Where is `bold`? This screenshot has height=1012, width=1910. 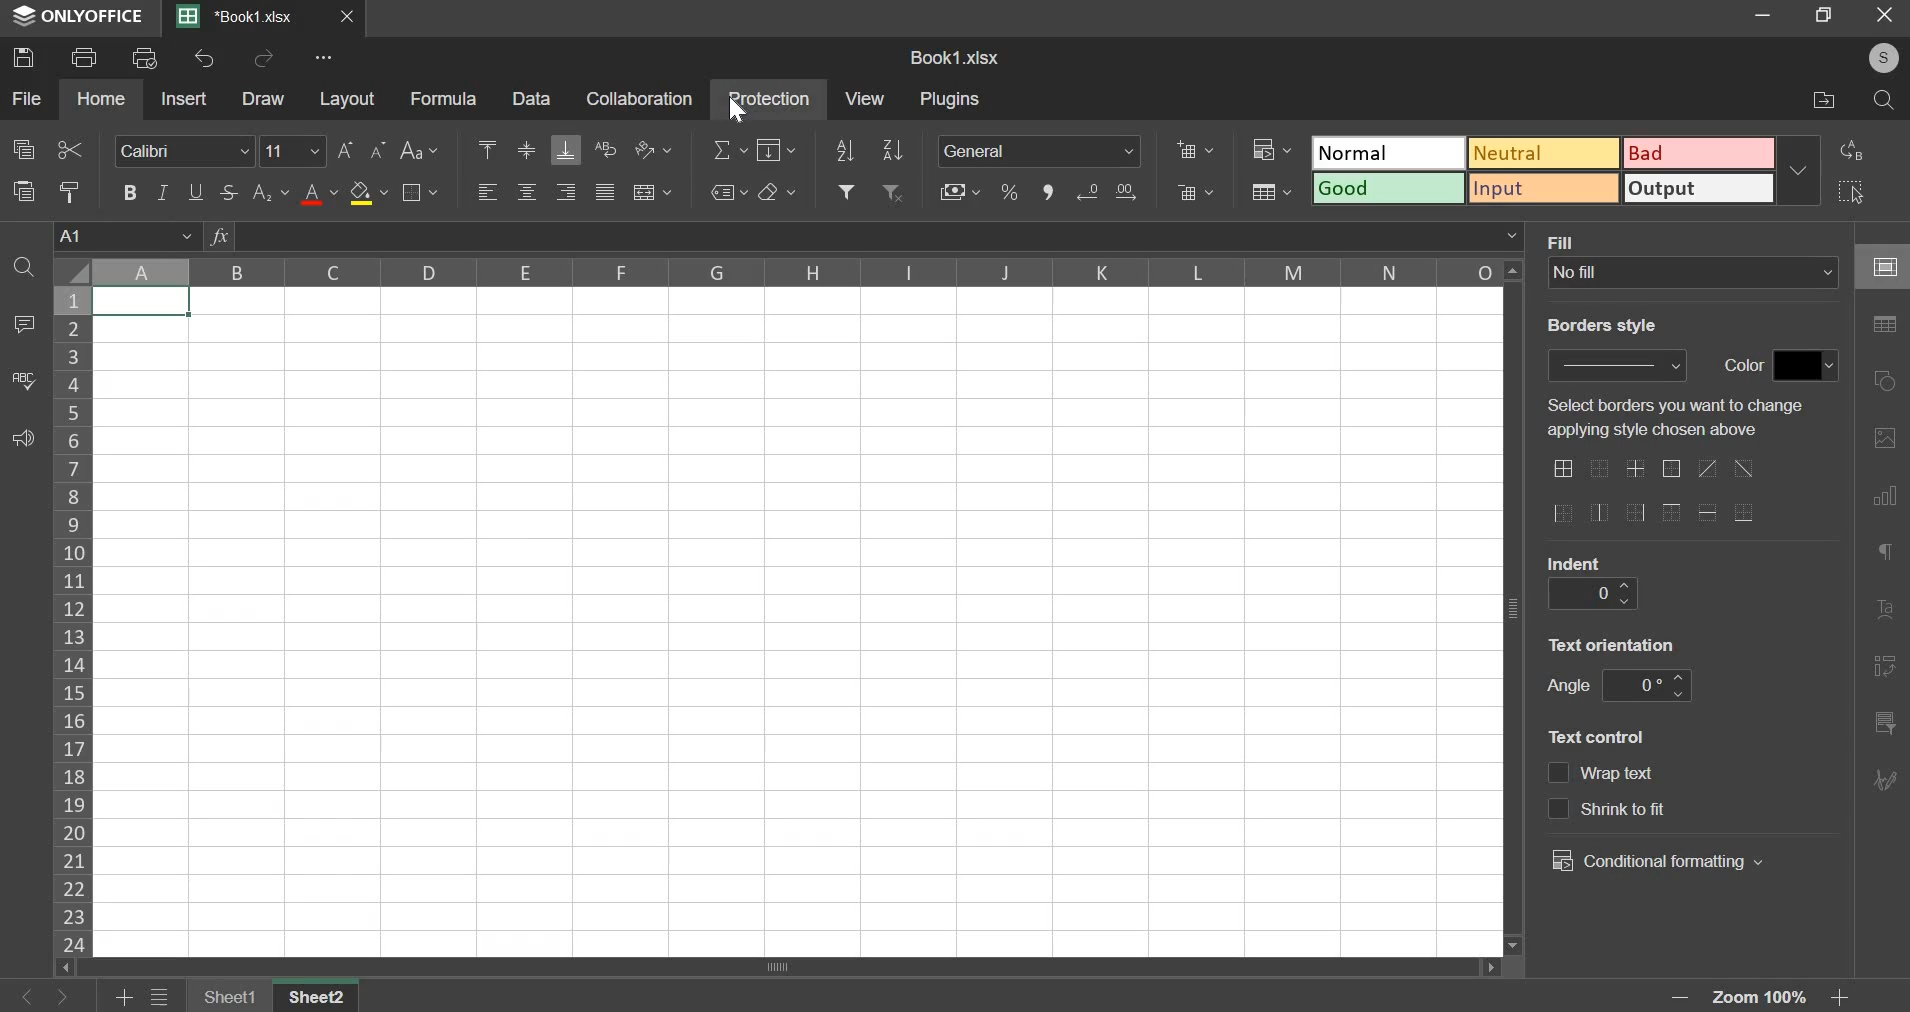
bold is located at coordinates (130, 192).